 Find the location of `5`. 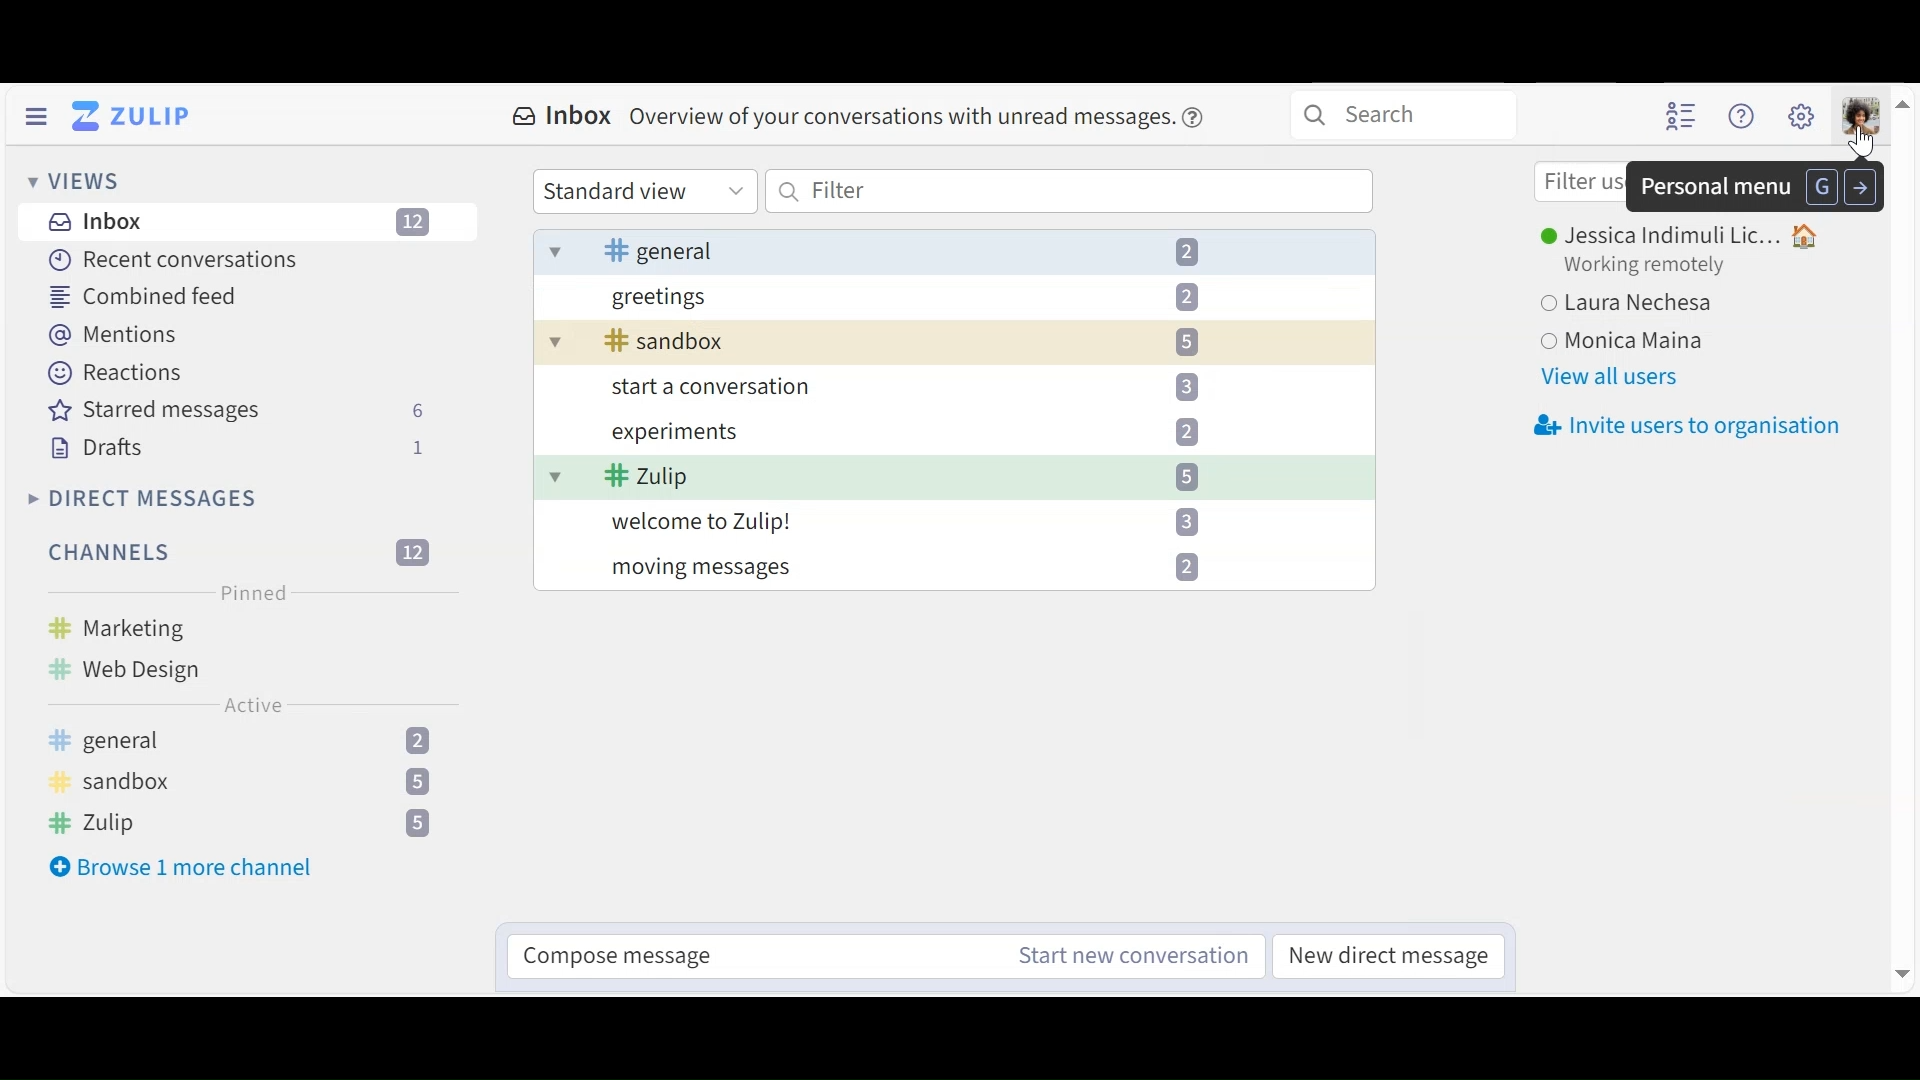

5 is located at coordinates (1188, 346).